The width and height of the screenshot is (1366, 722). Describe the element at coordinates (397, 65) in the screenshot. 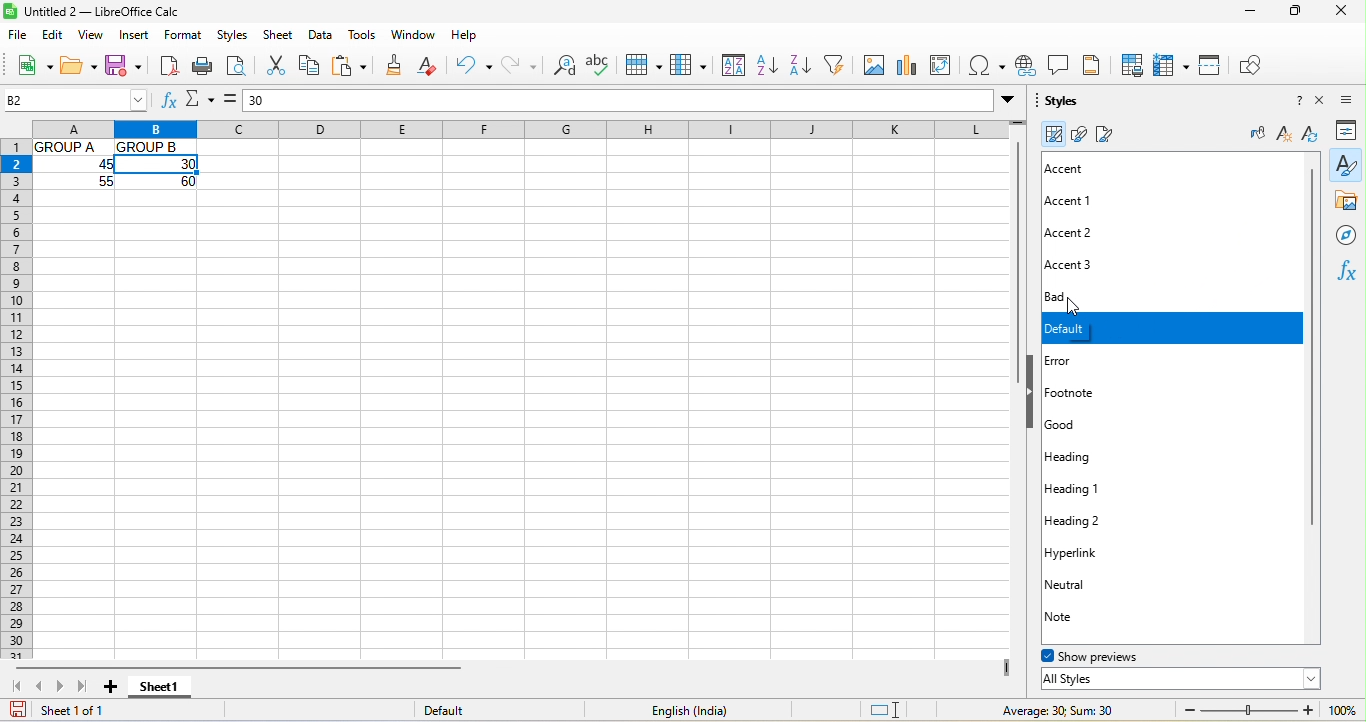

I see `clone formatting` at that location.